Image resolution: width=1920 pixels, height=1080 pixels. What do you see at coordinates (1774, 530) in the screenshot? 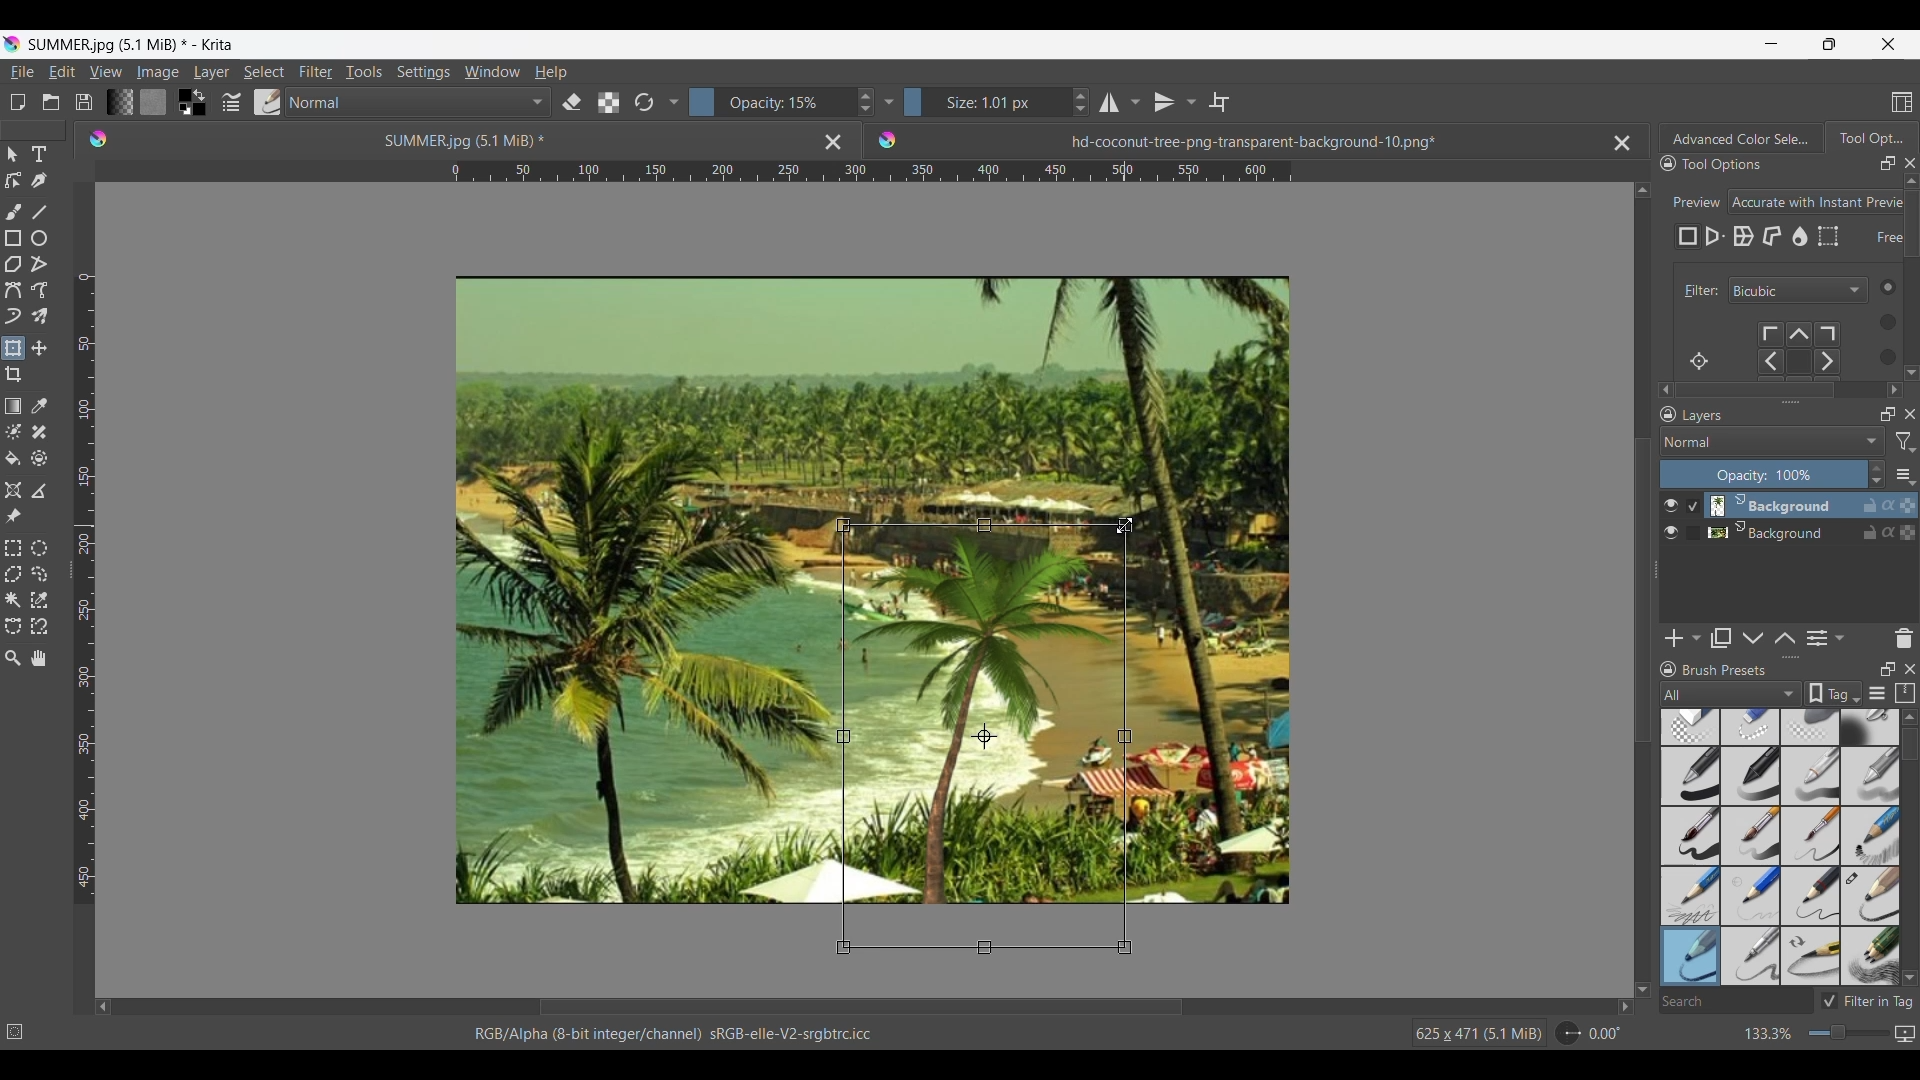
I see `Background` at bounding box center [1774, 530].